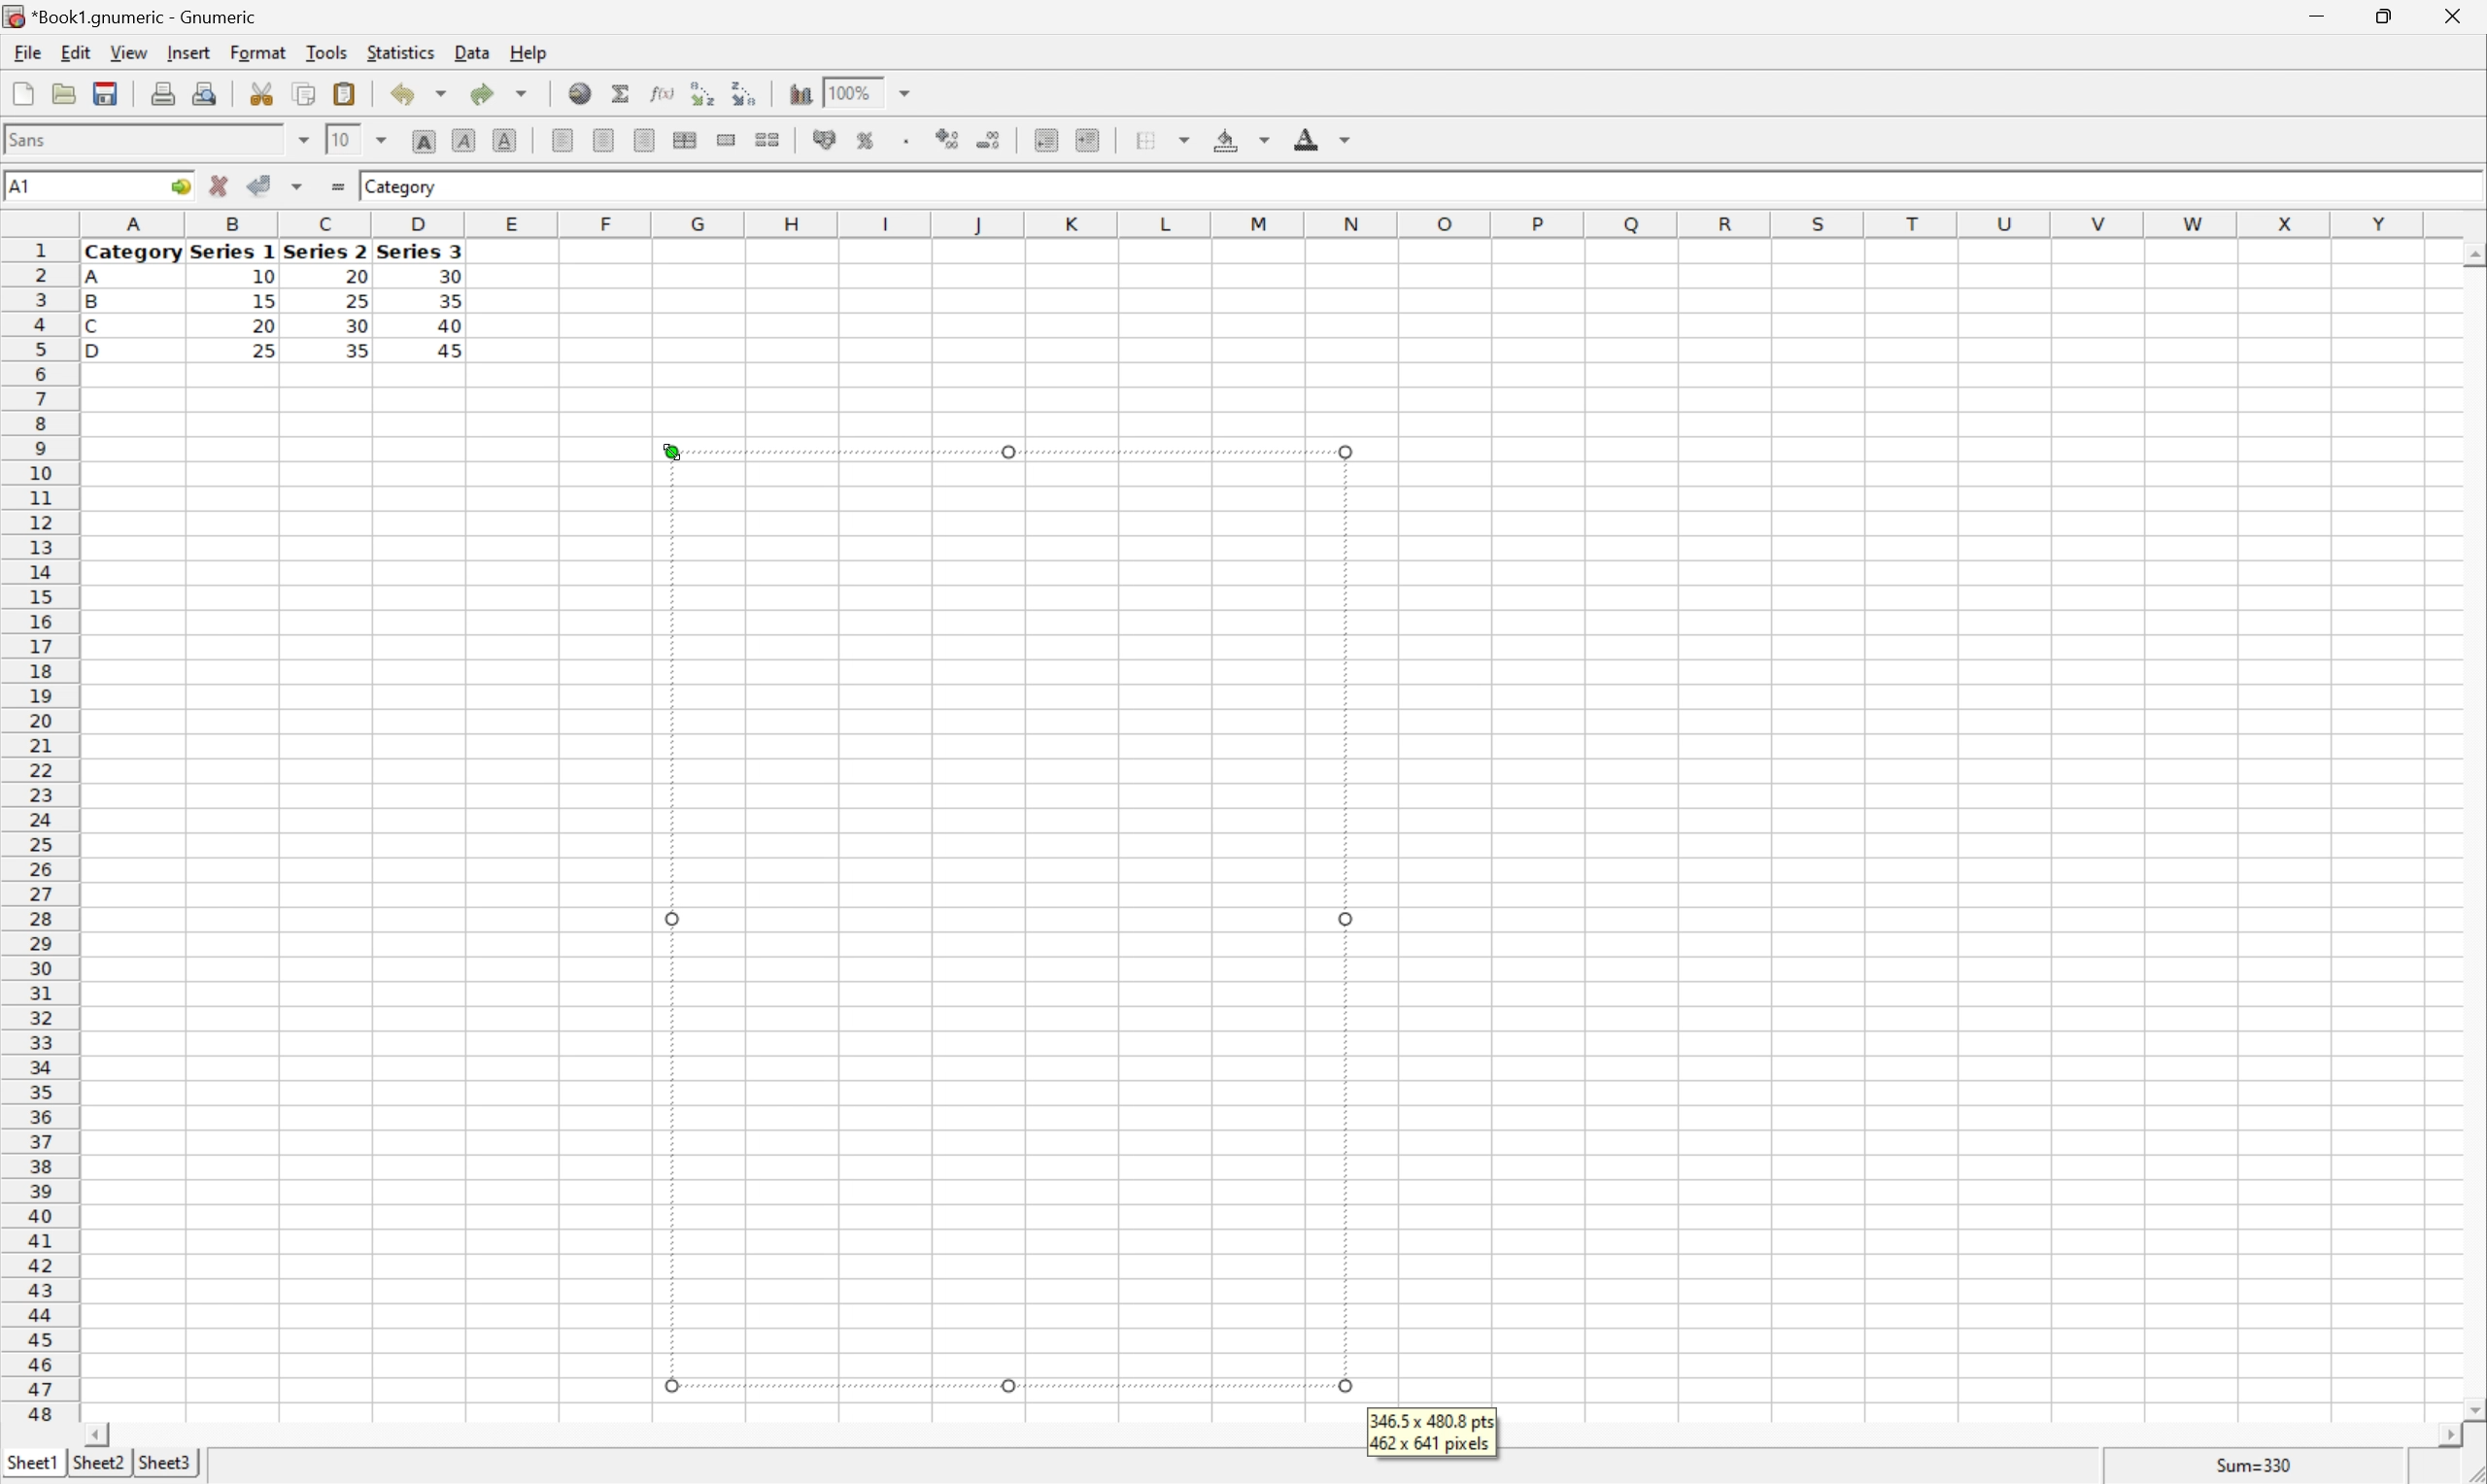 This screenshot has height=1484, width=2487. I want to click on 40, so click(451, 322).